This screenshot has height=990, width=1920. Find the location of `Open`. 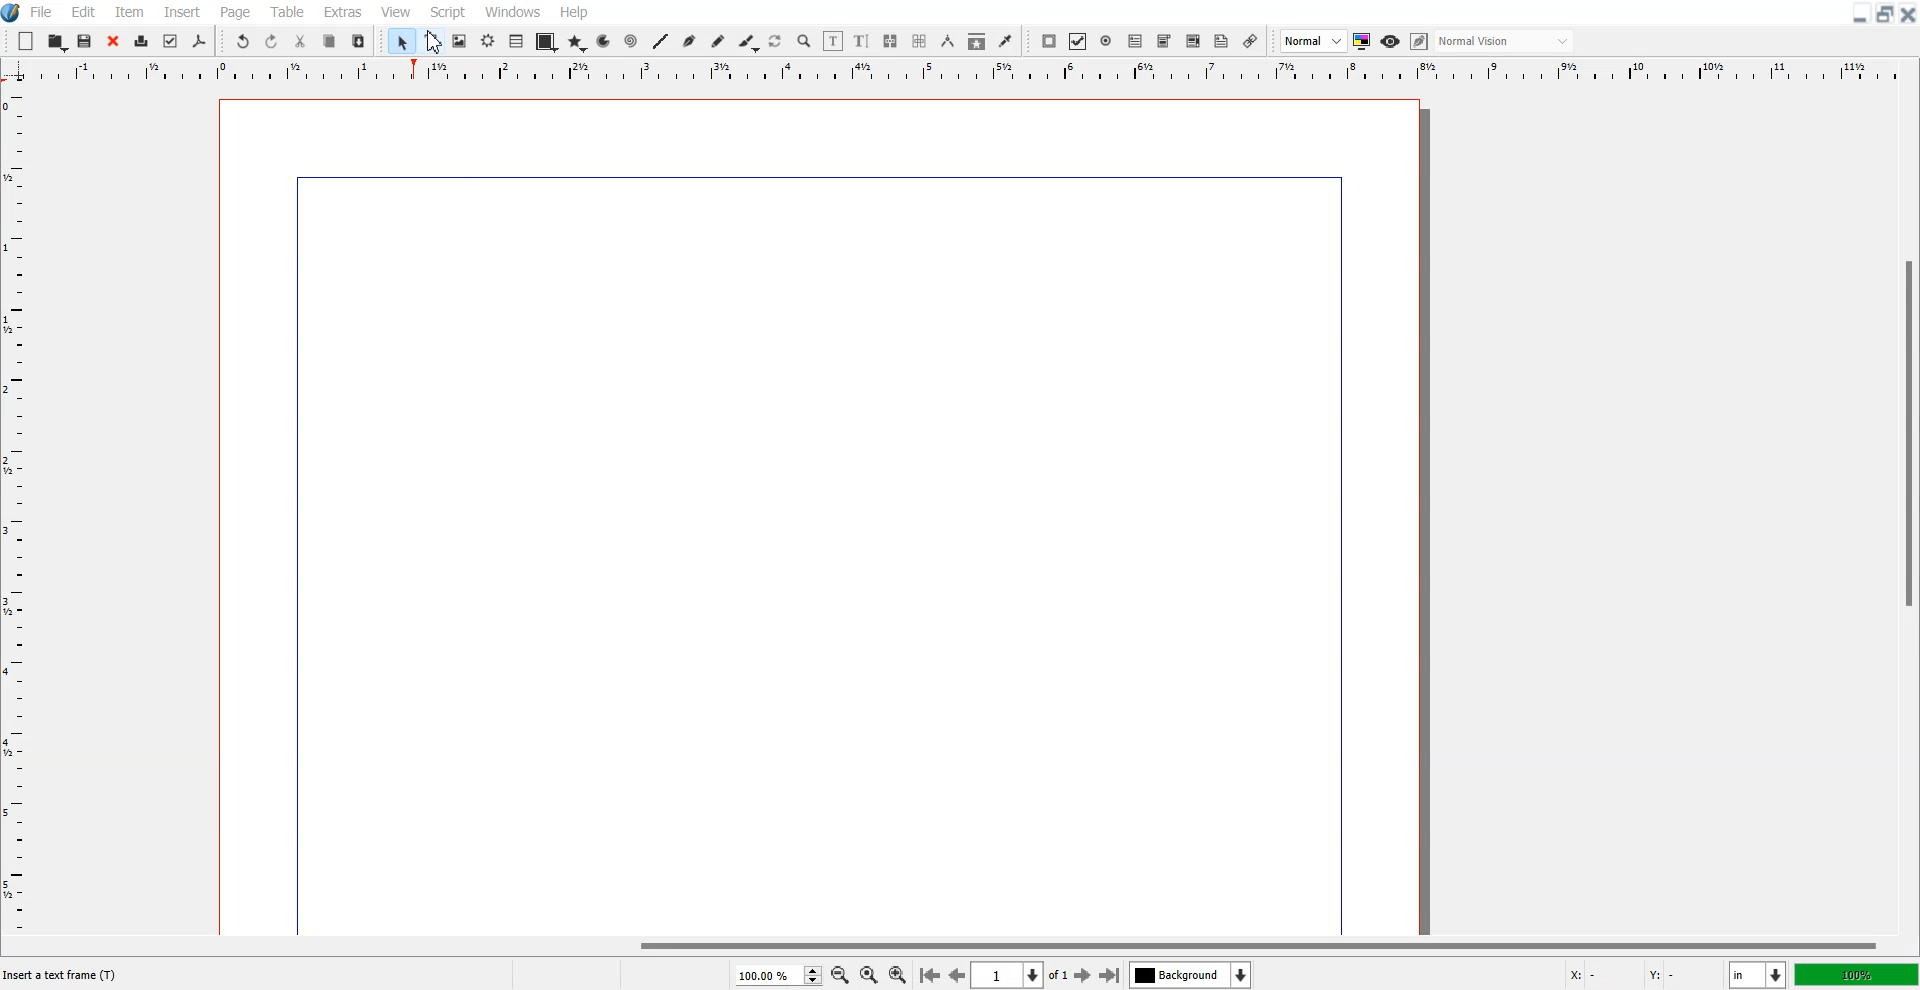

Open is located at coordinates (58, 42).